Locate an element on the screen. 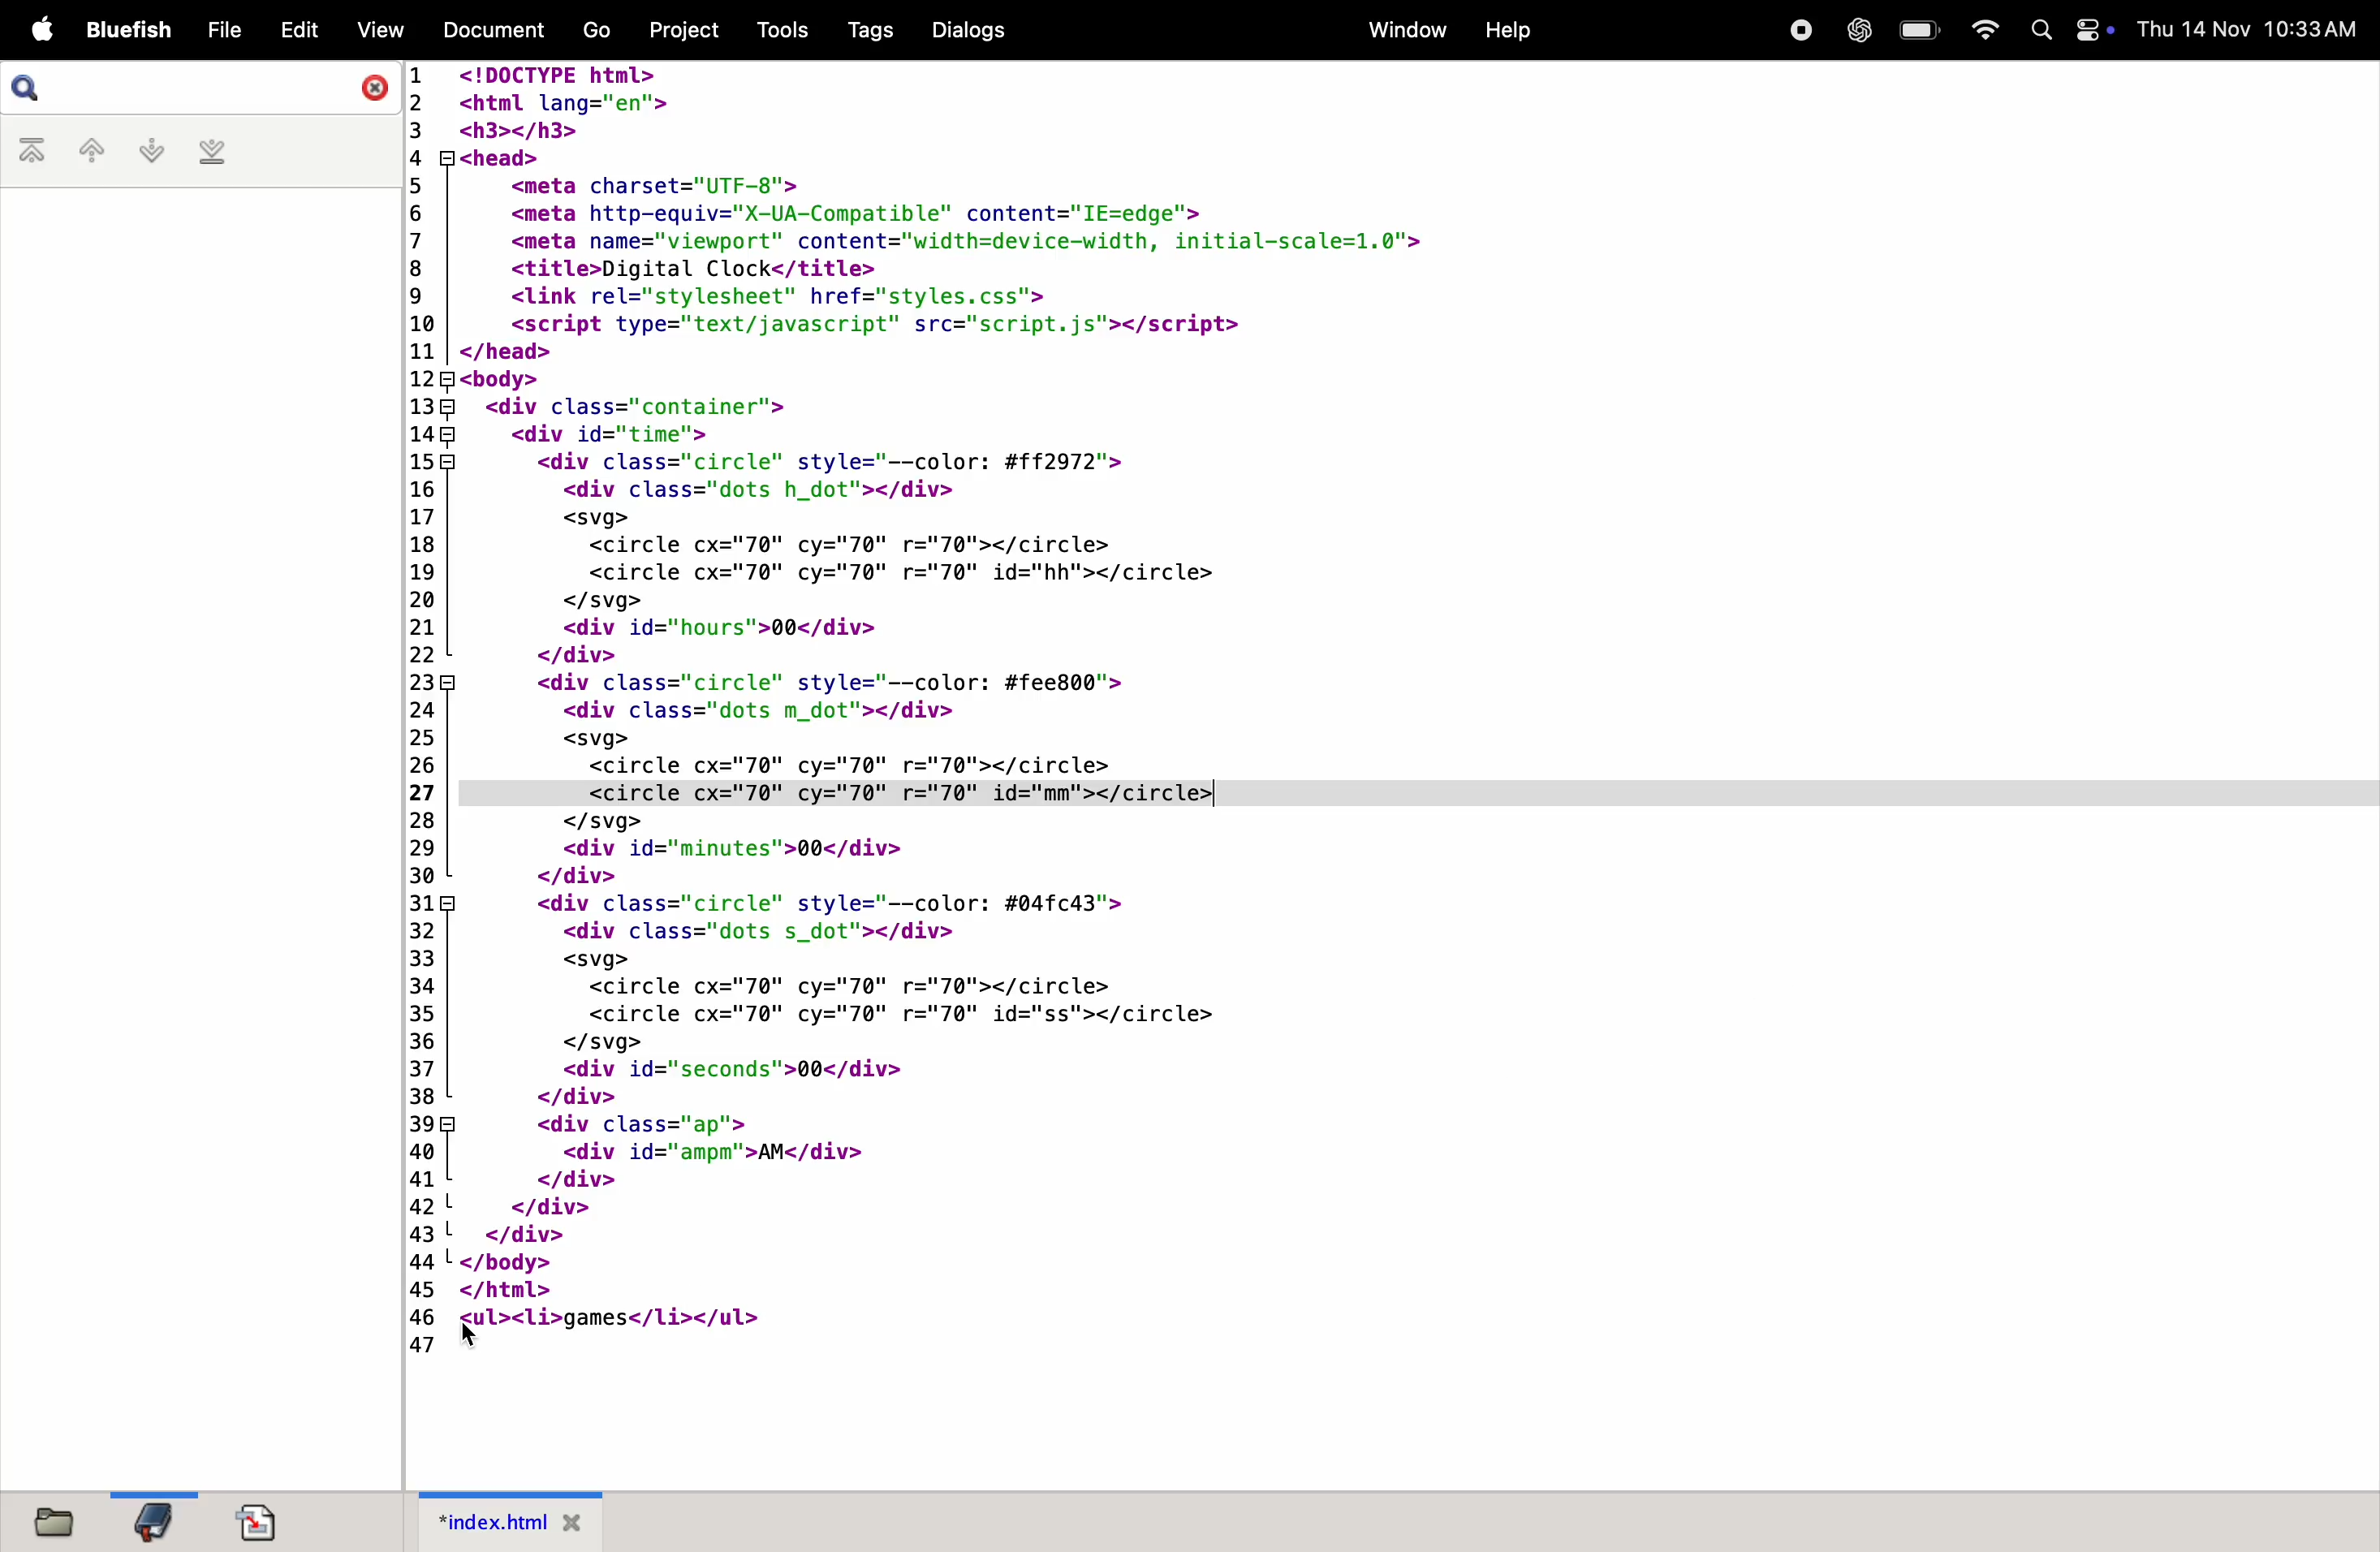 The image size is (2380, 1552). help is located at coordinates (1512, 28).